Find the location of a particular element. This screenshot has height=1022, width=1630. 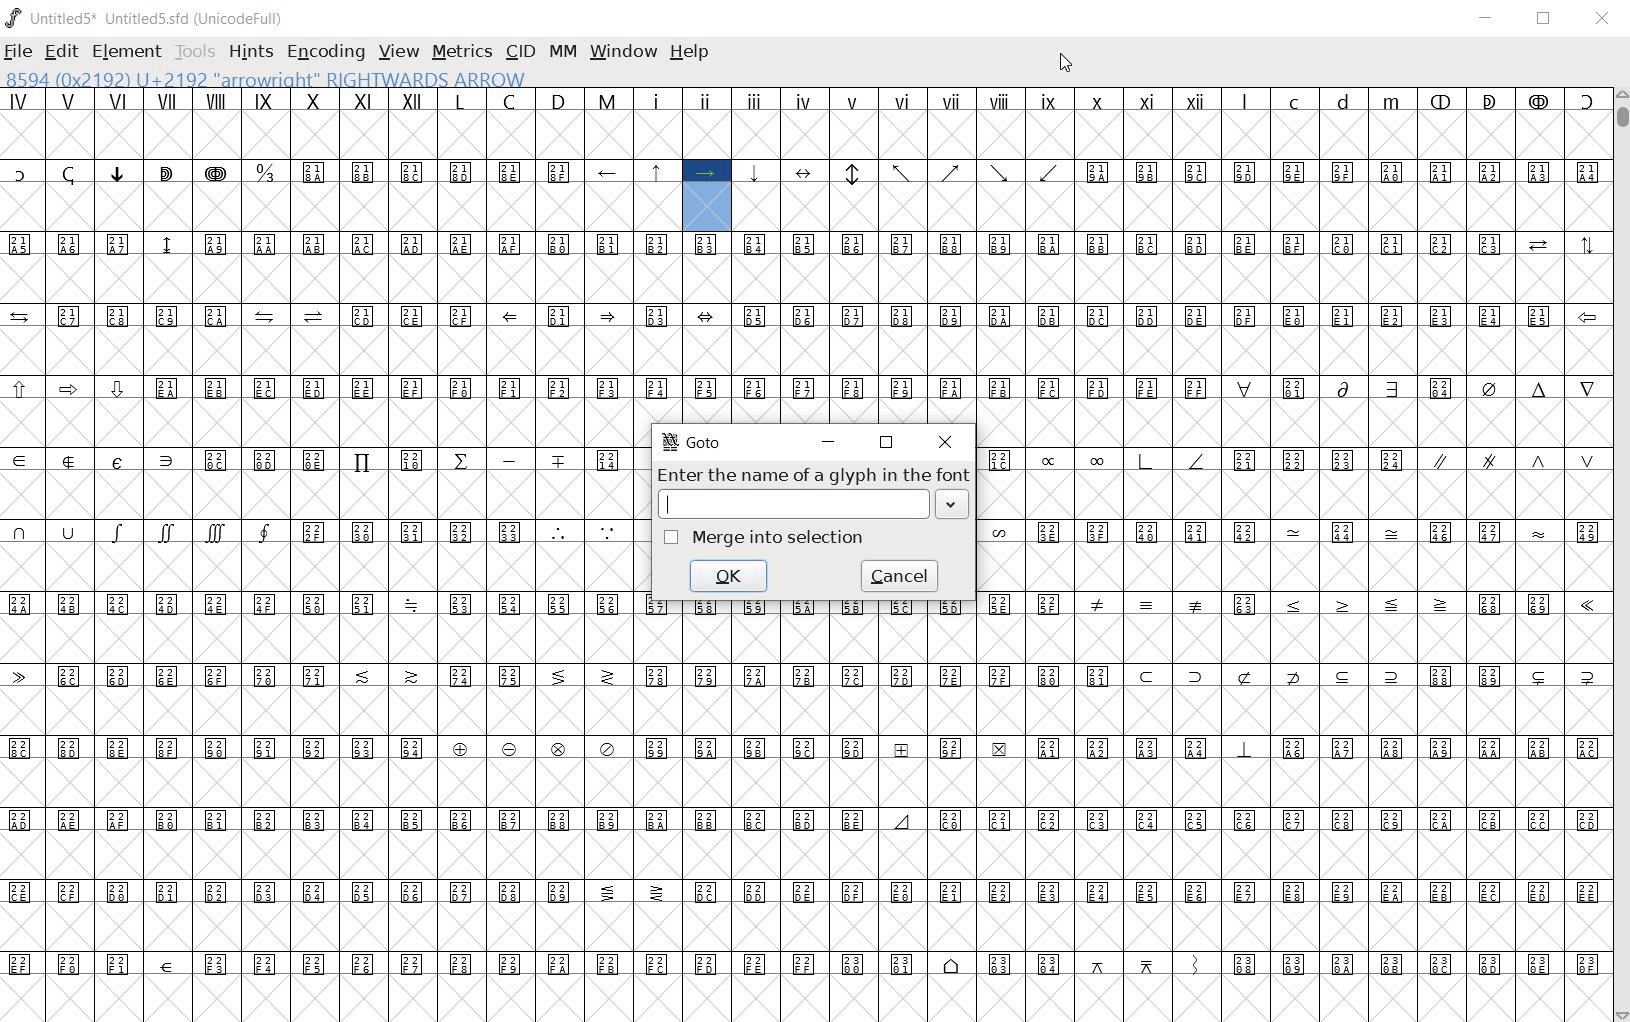

MINIMIZE is located at coordinates (1486, 19).